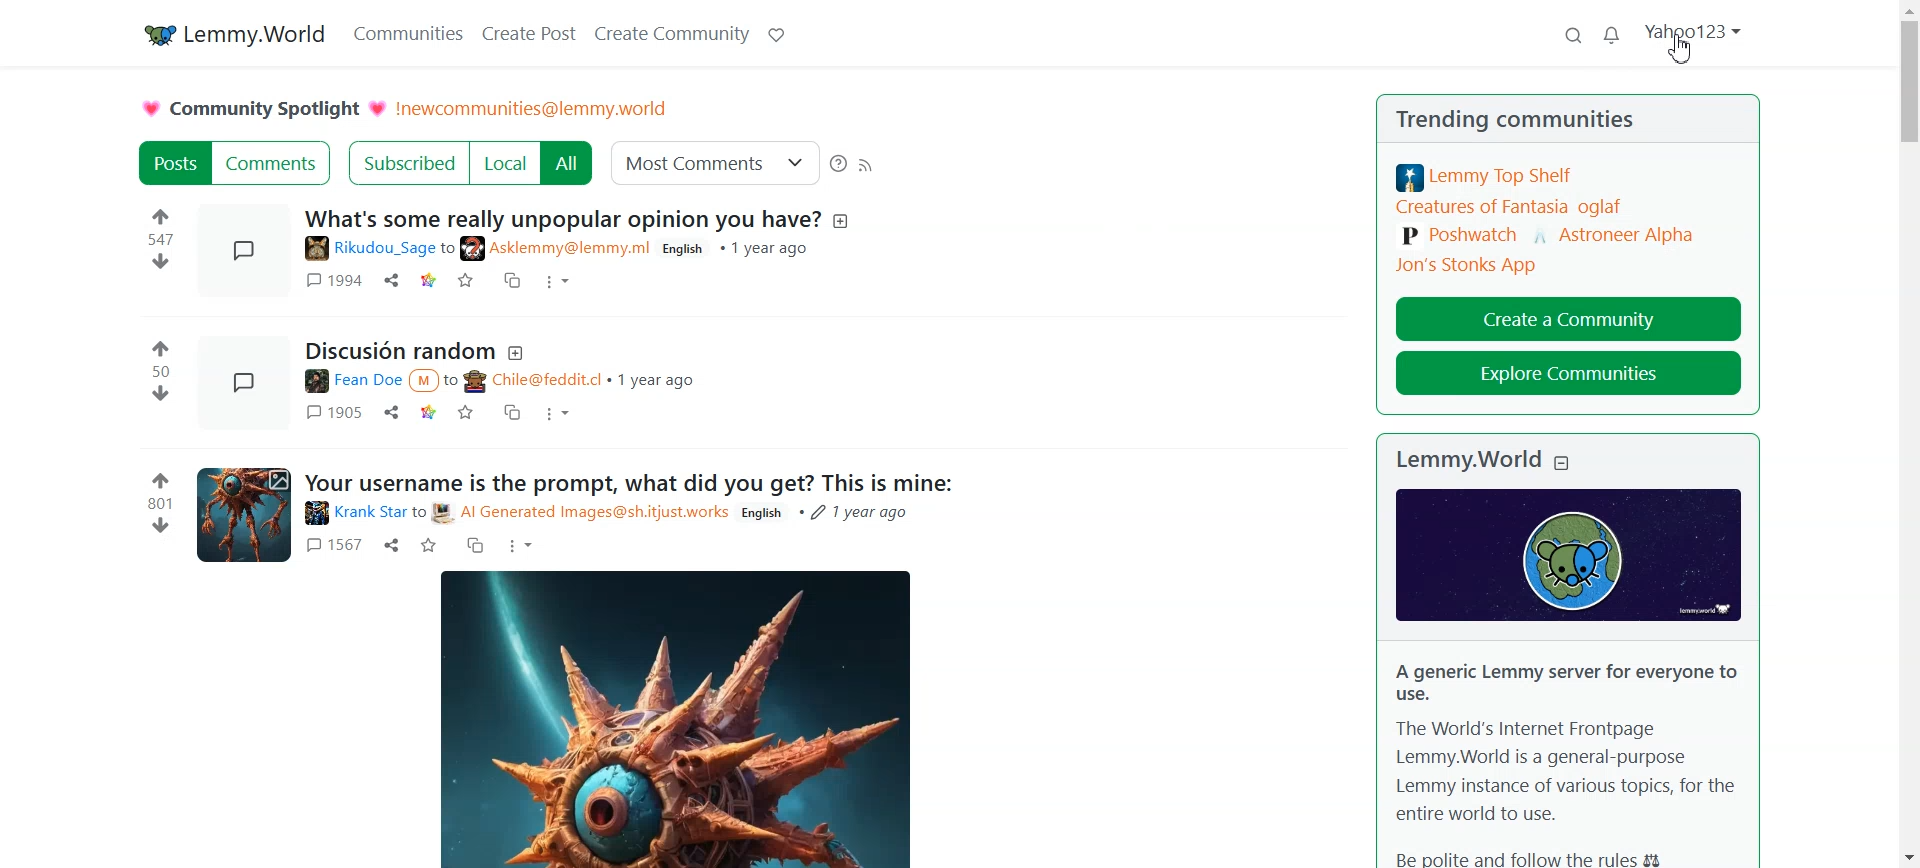 The width and height of the screenshot is (1920, 868). I want to click on M to, so click(434, 381).